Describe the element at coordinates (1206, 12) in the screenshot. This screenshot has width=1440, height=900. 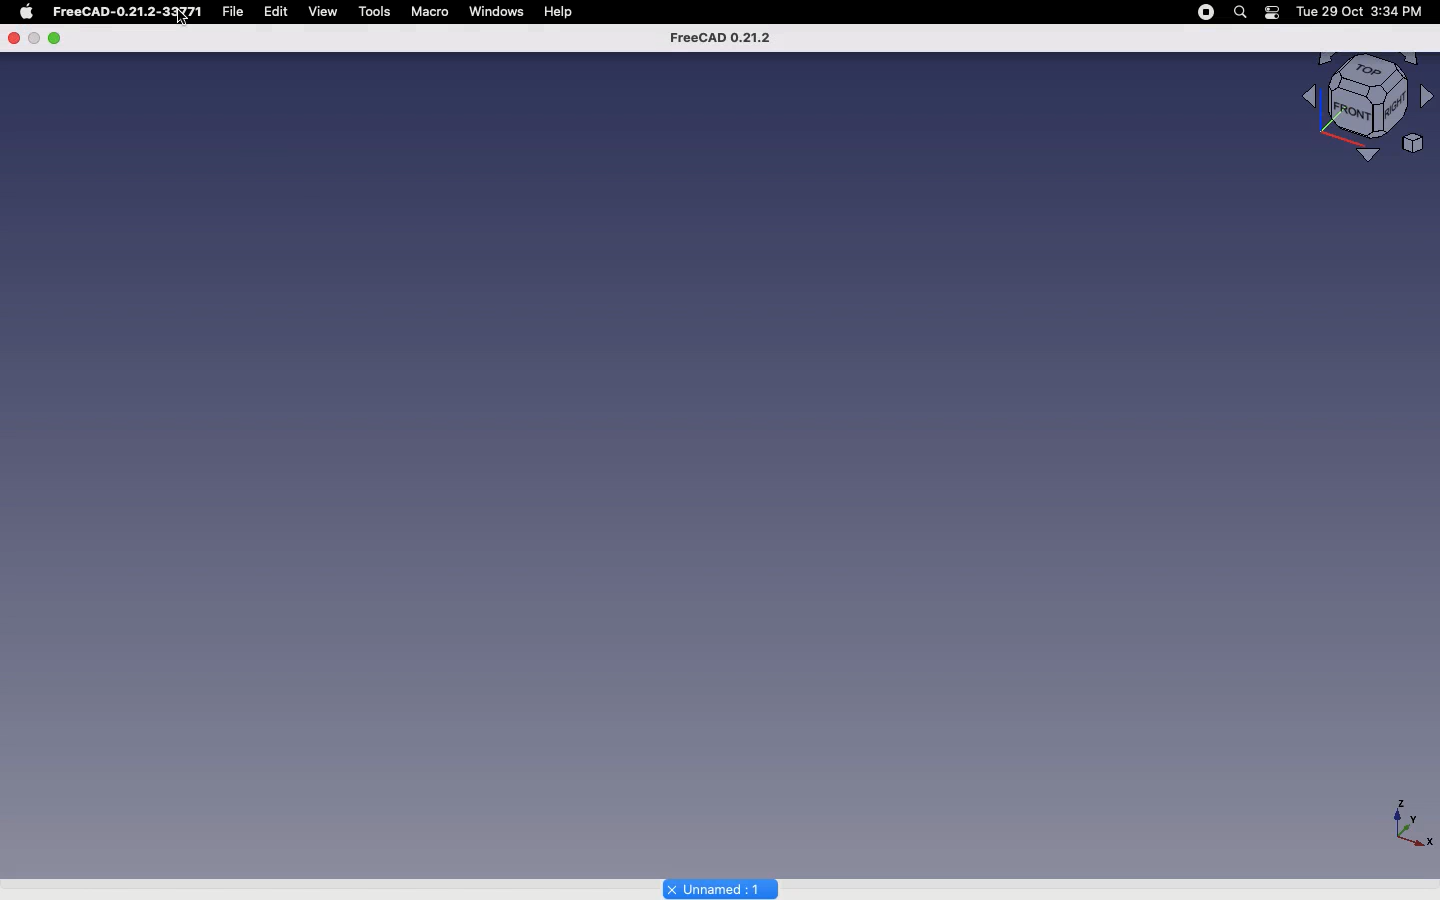
I see `pause` at that location.